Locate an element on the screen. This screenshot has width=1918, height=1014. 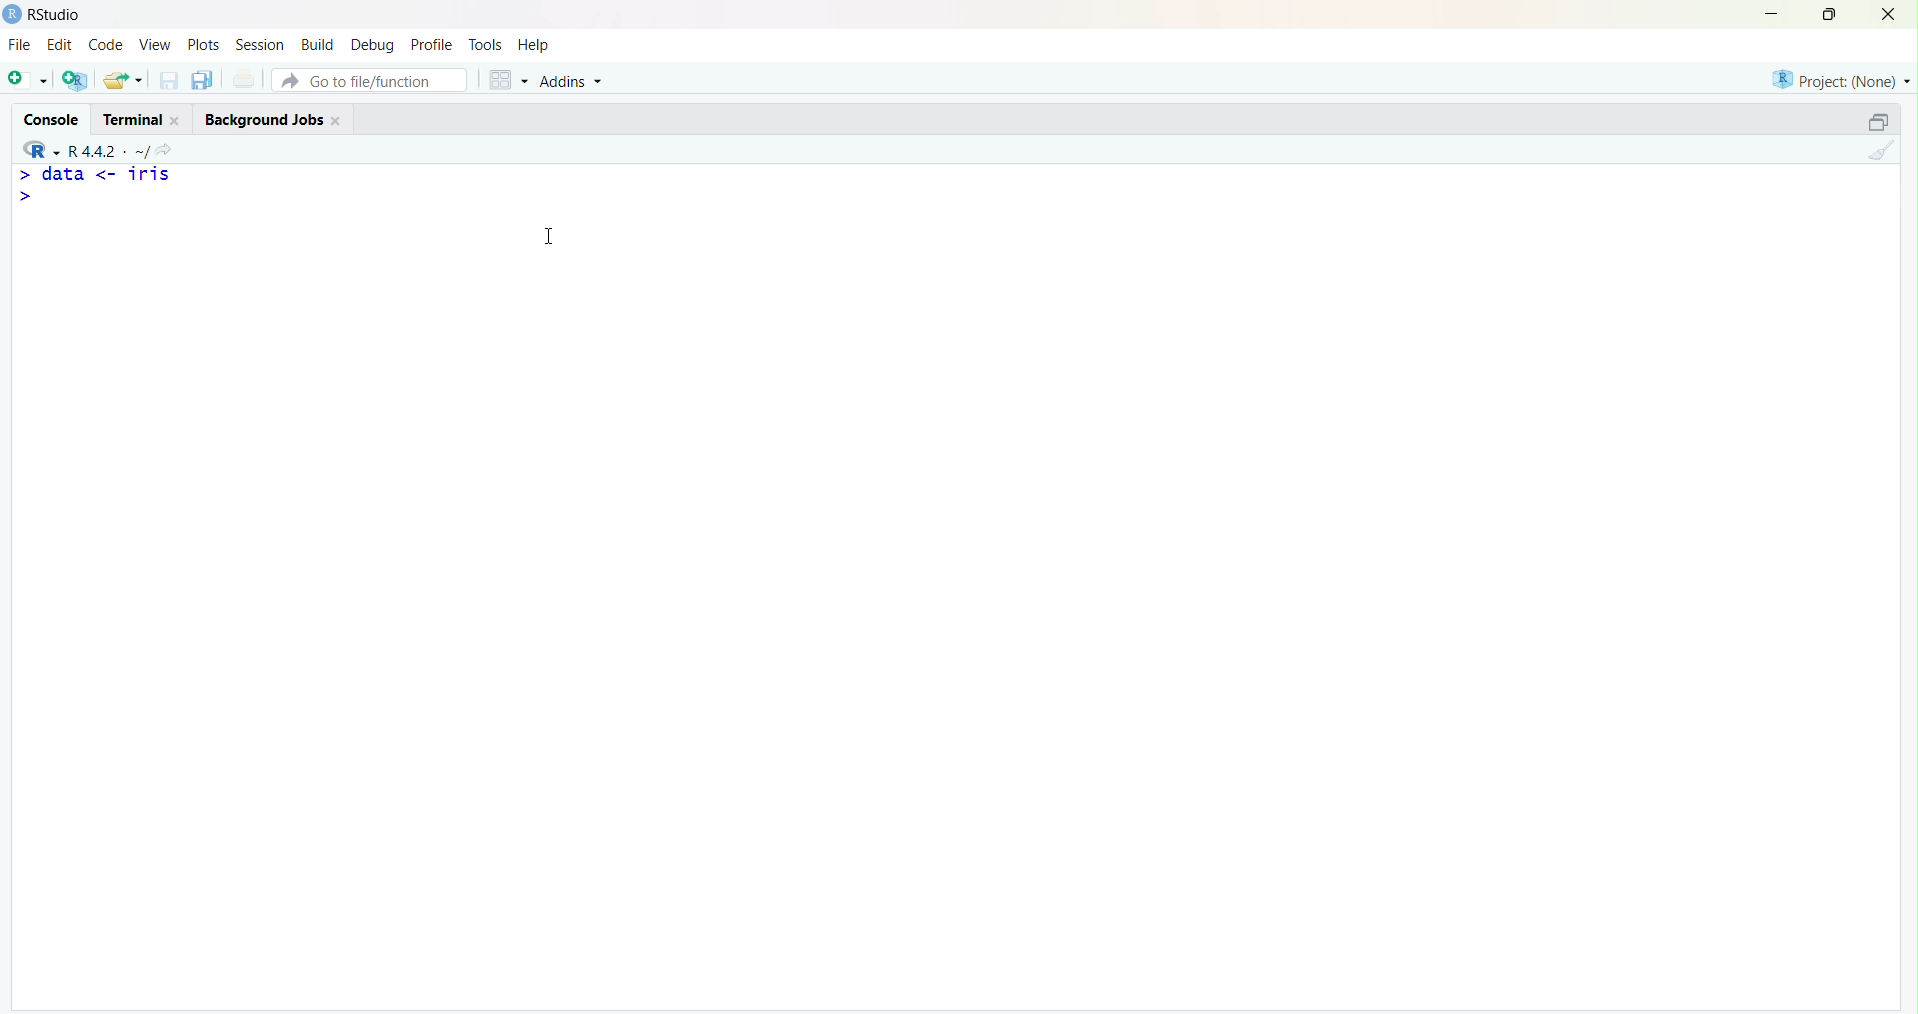
Clear console (Ctrl + L) is located at coordinates (1879, 152).